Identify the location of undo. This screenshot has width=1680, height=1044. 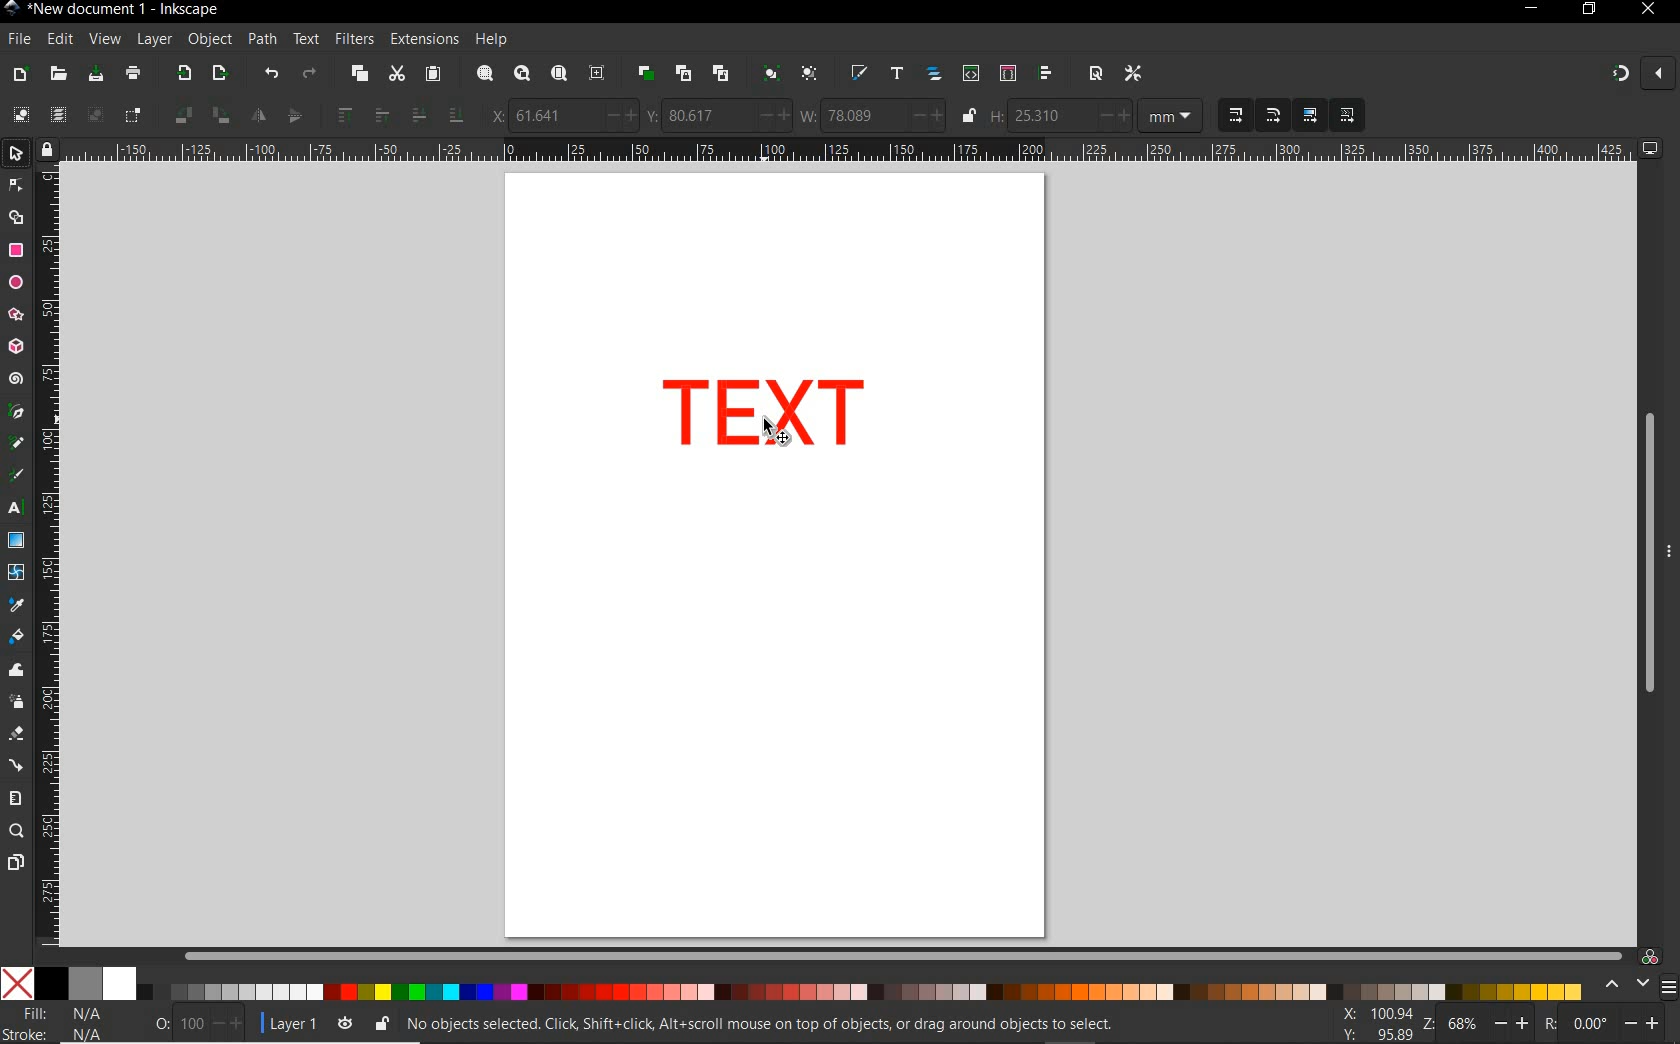
(270, 74).